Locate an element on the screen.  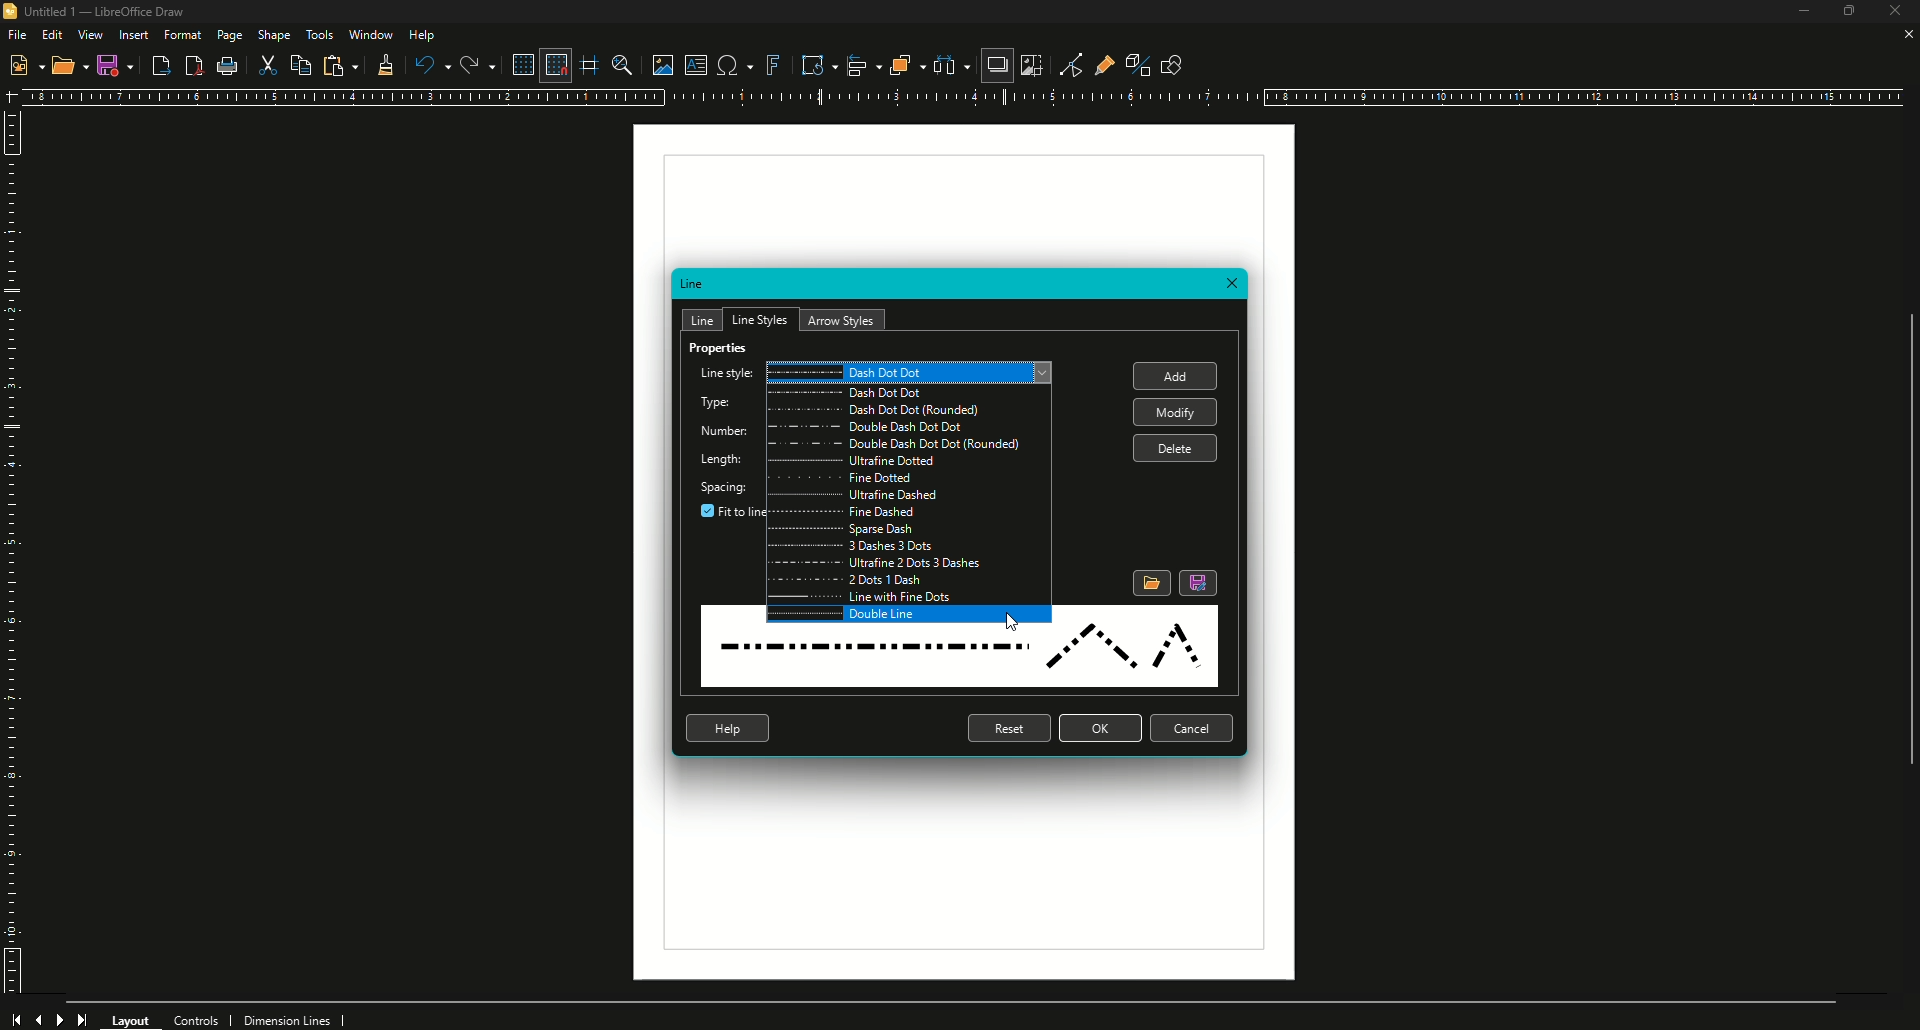
Delete is located at coordinates (1178, 449).